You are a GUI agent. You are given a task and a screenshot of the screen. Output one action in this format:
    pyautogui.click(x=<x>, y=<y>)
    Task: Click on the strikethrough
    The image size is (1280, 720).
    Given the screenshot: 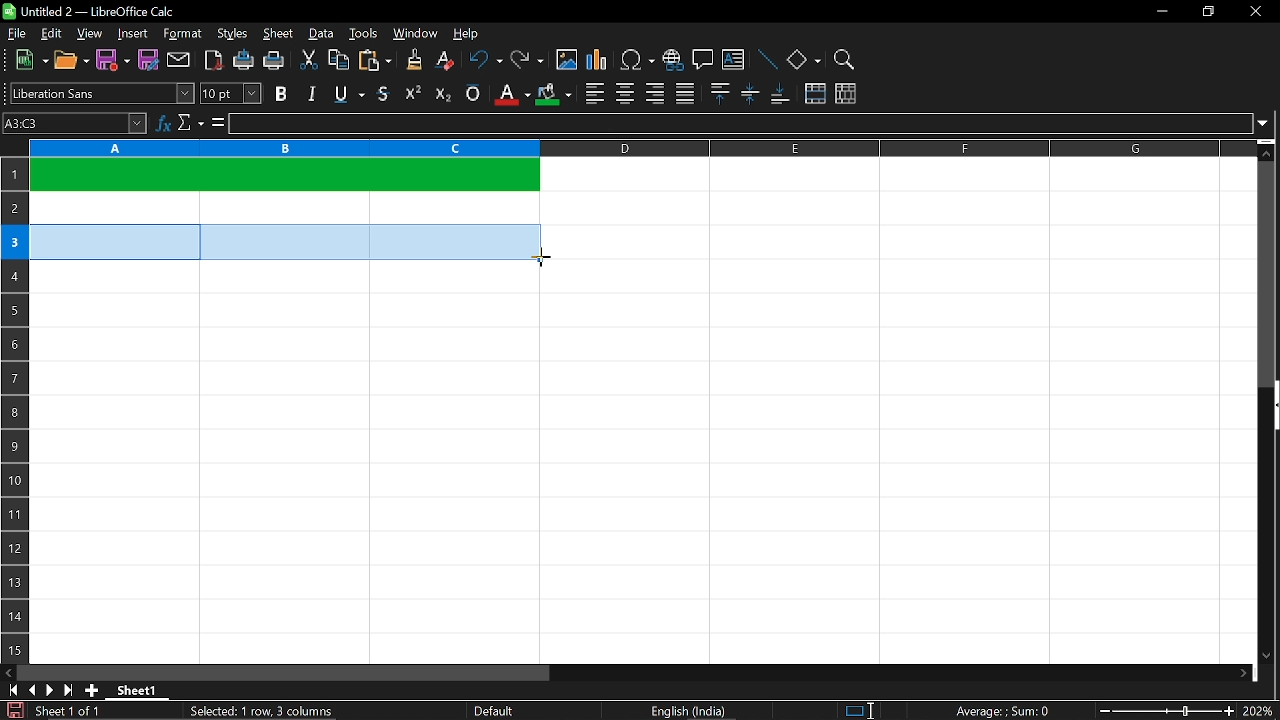 What is the action you would take?
    pyautogui.click(x=384, y=92)
    